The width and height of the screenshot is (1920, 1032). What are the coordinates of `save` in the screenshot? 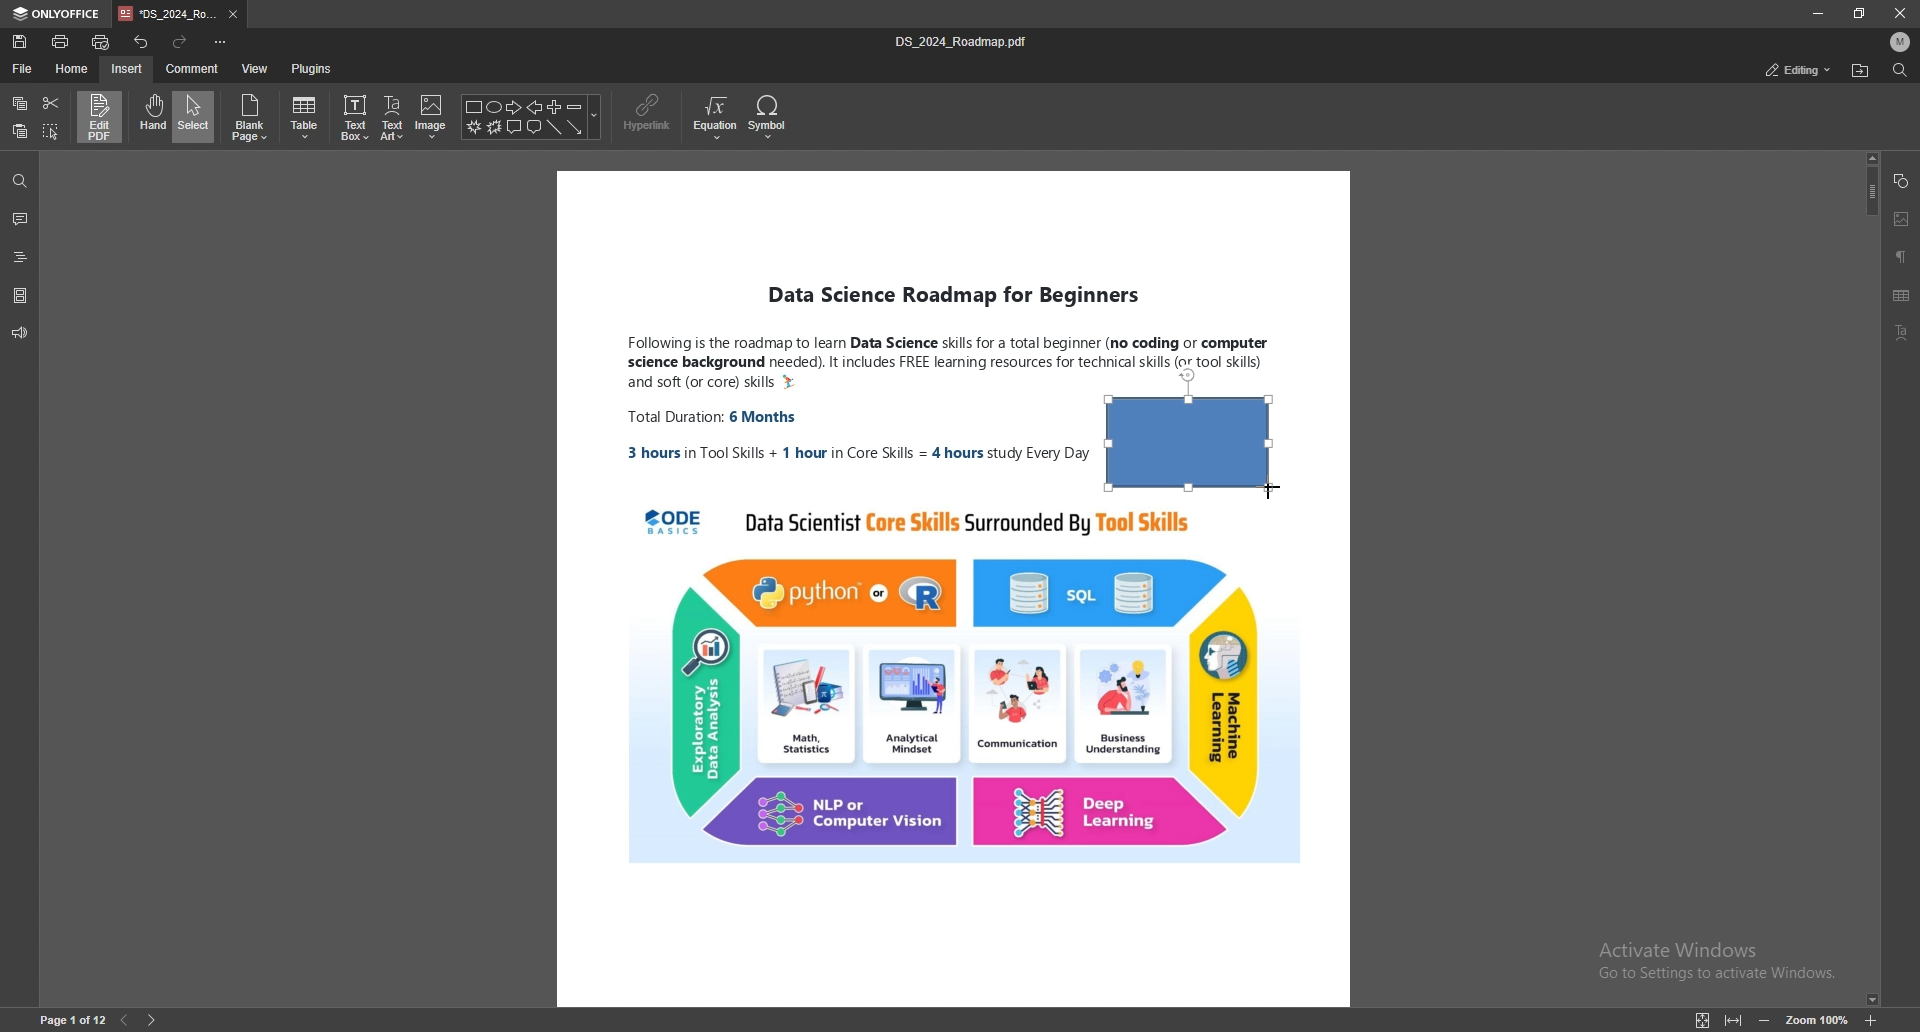 It's located at (21, 42).